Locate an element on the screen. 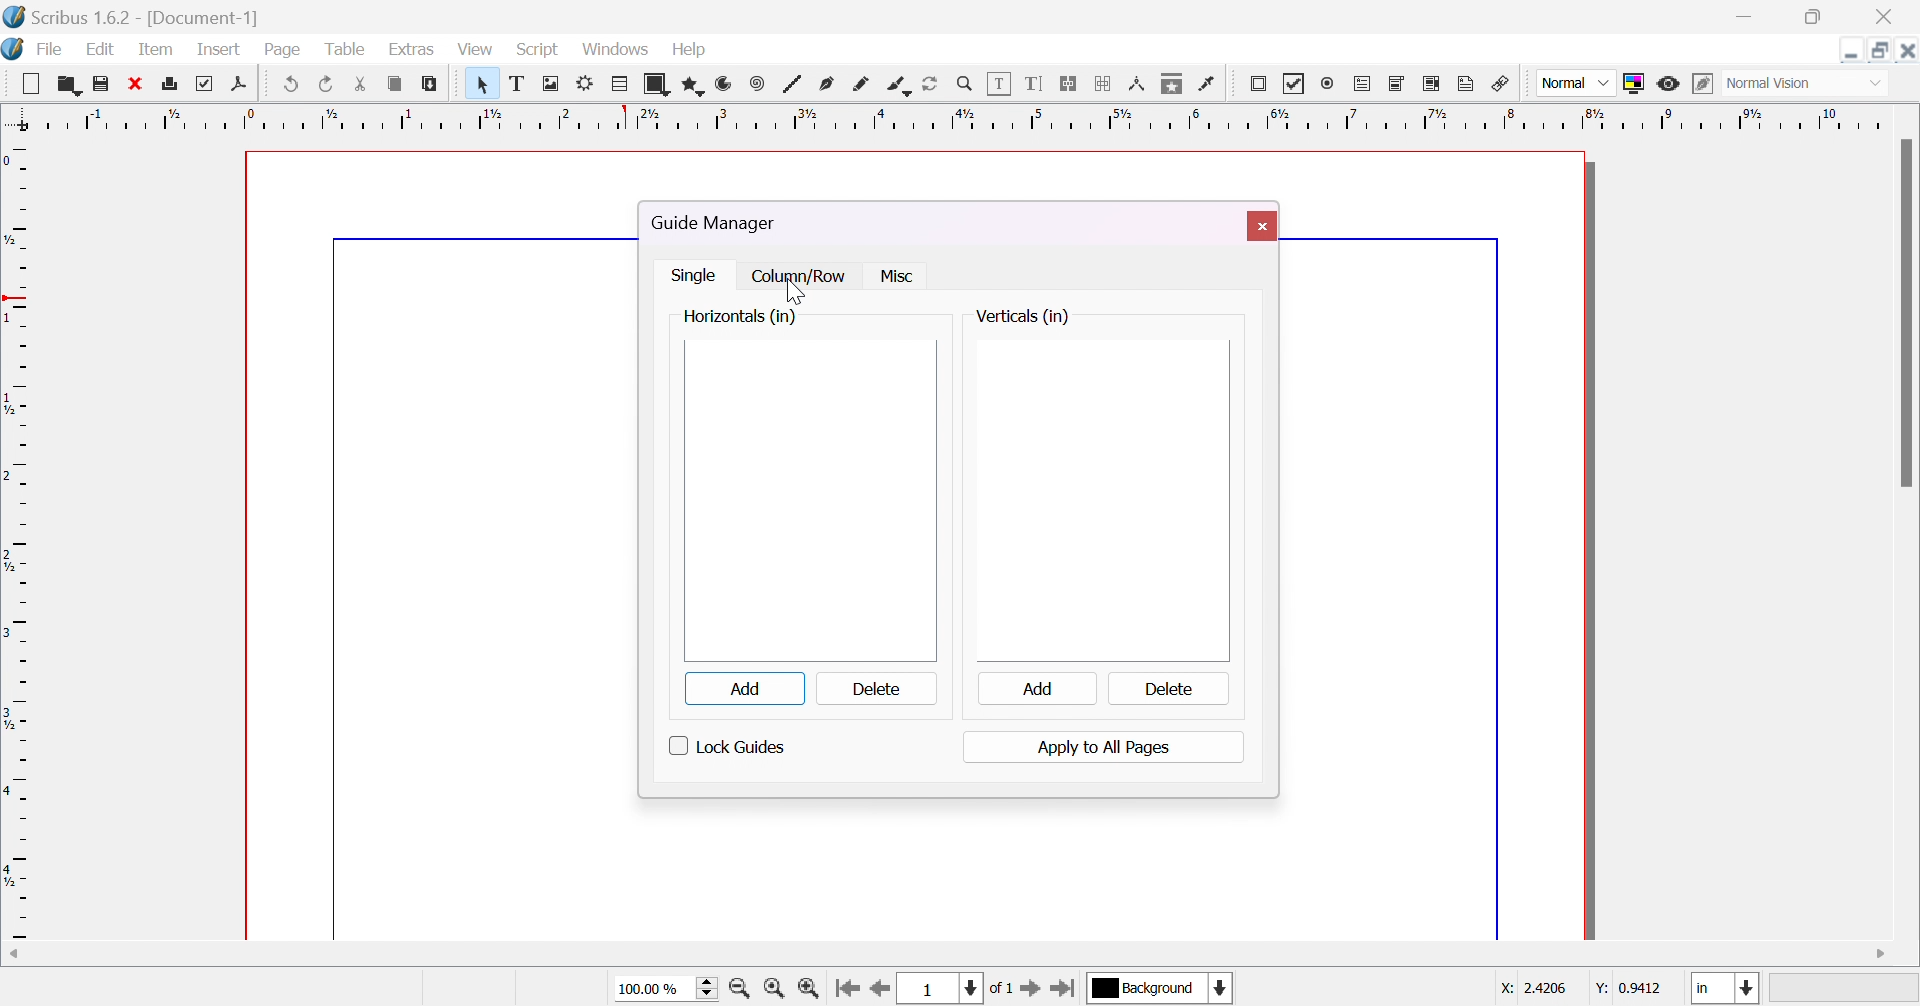 Image resolution: width=1920 pixels, height=1006 pixels. select current page is located at coordinates (959, 988).